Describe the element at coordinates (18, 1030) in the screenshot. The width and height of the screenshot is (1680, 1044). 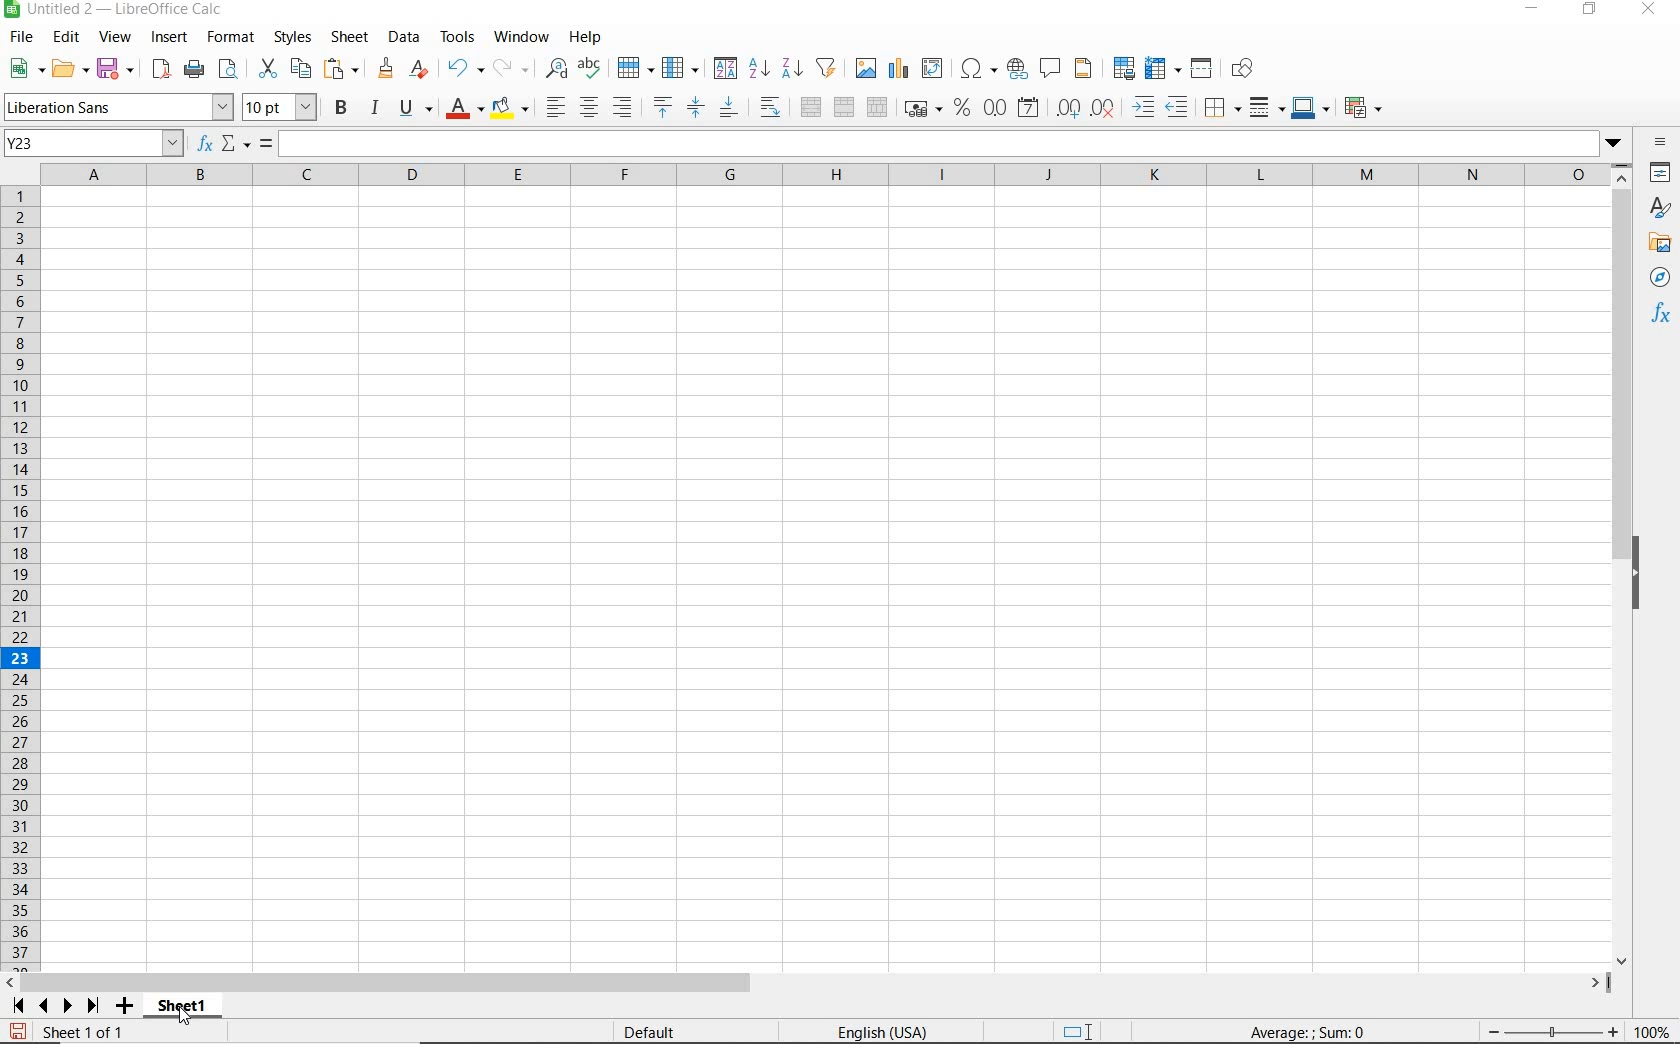
I see `SAVE` at that location.